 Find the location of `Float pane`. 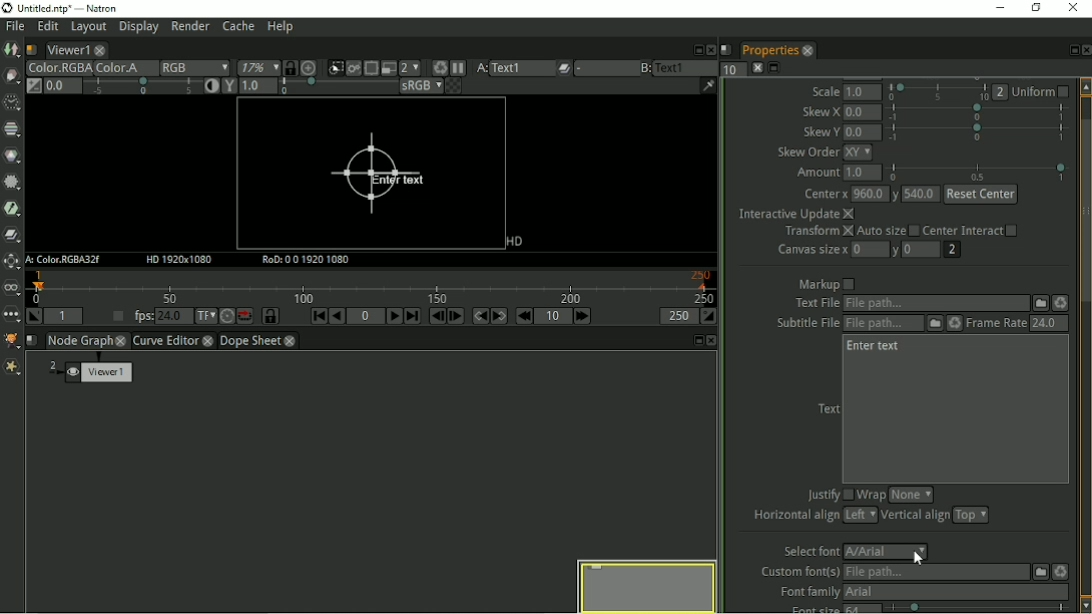

Float pane is located at coordinates (696, 340).